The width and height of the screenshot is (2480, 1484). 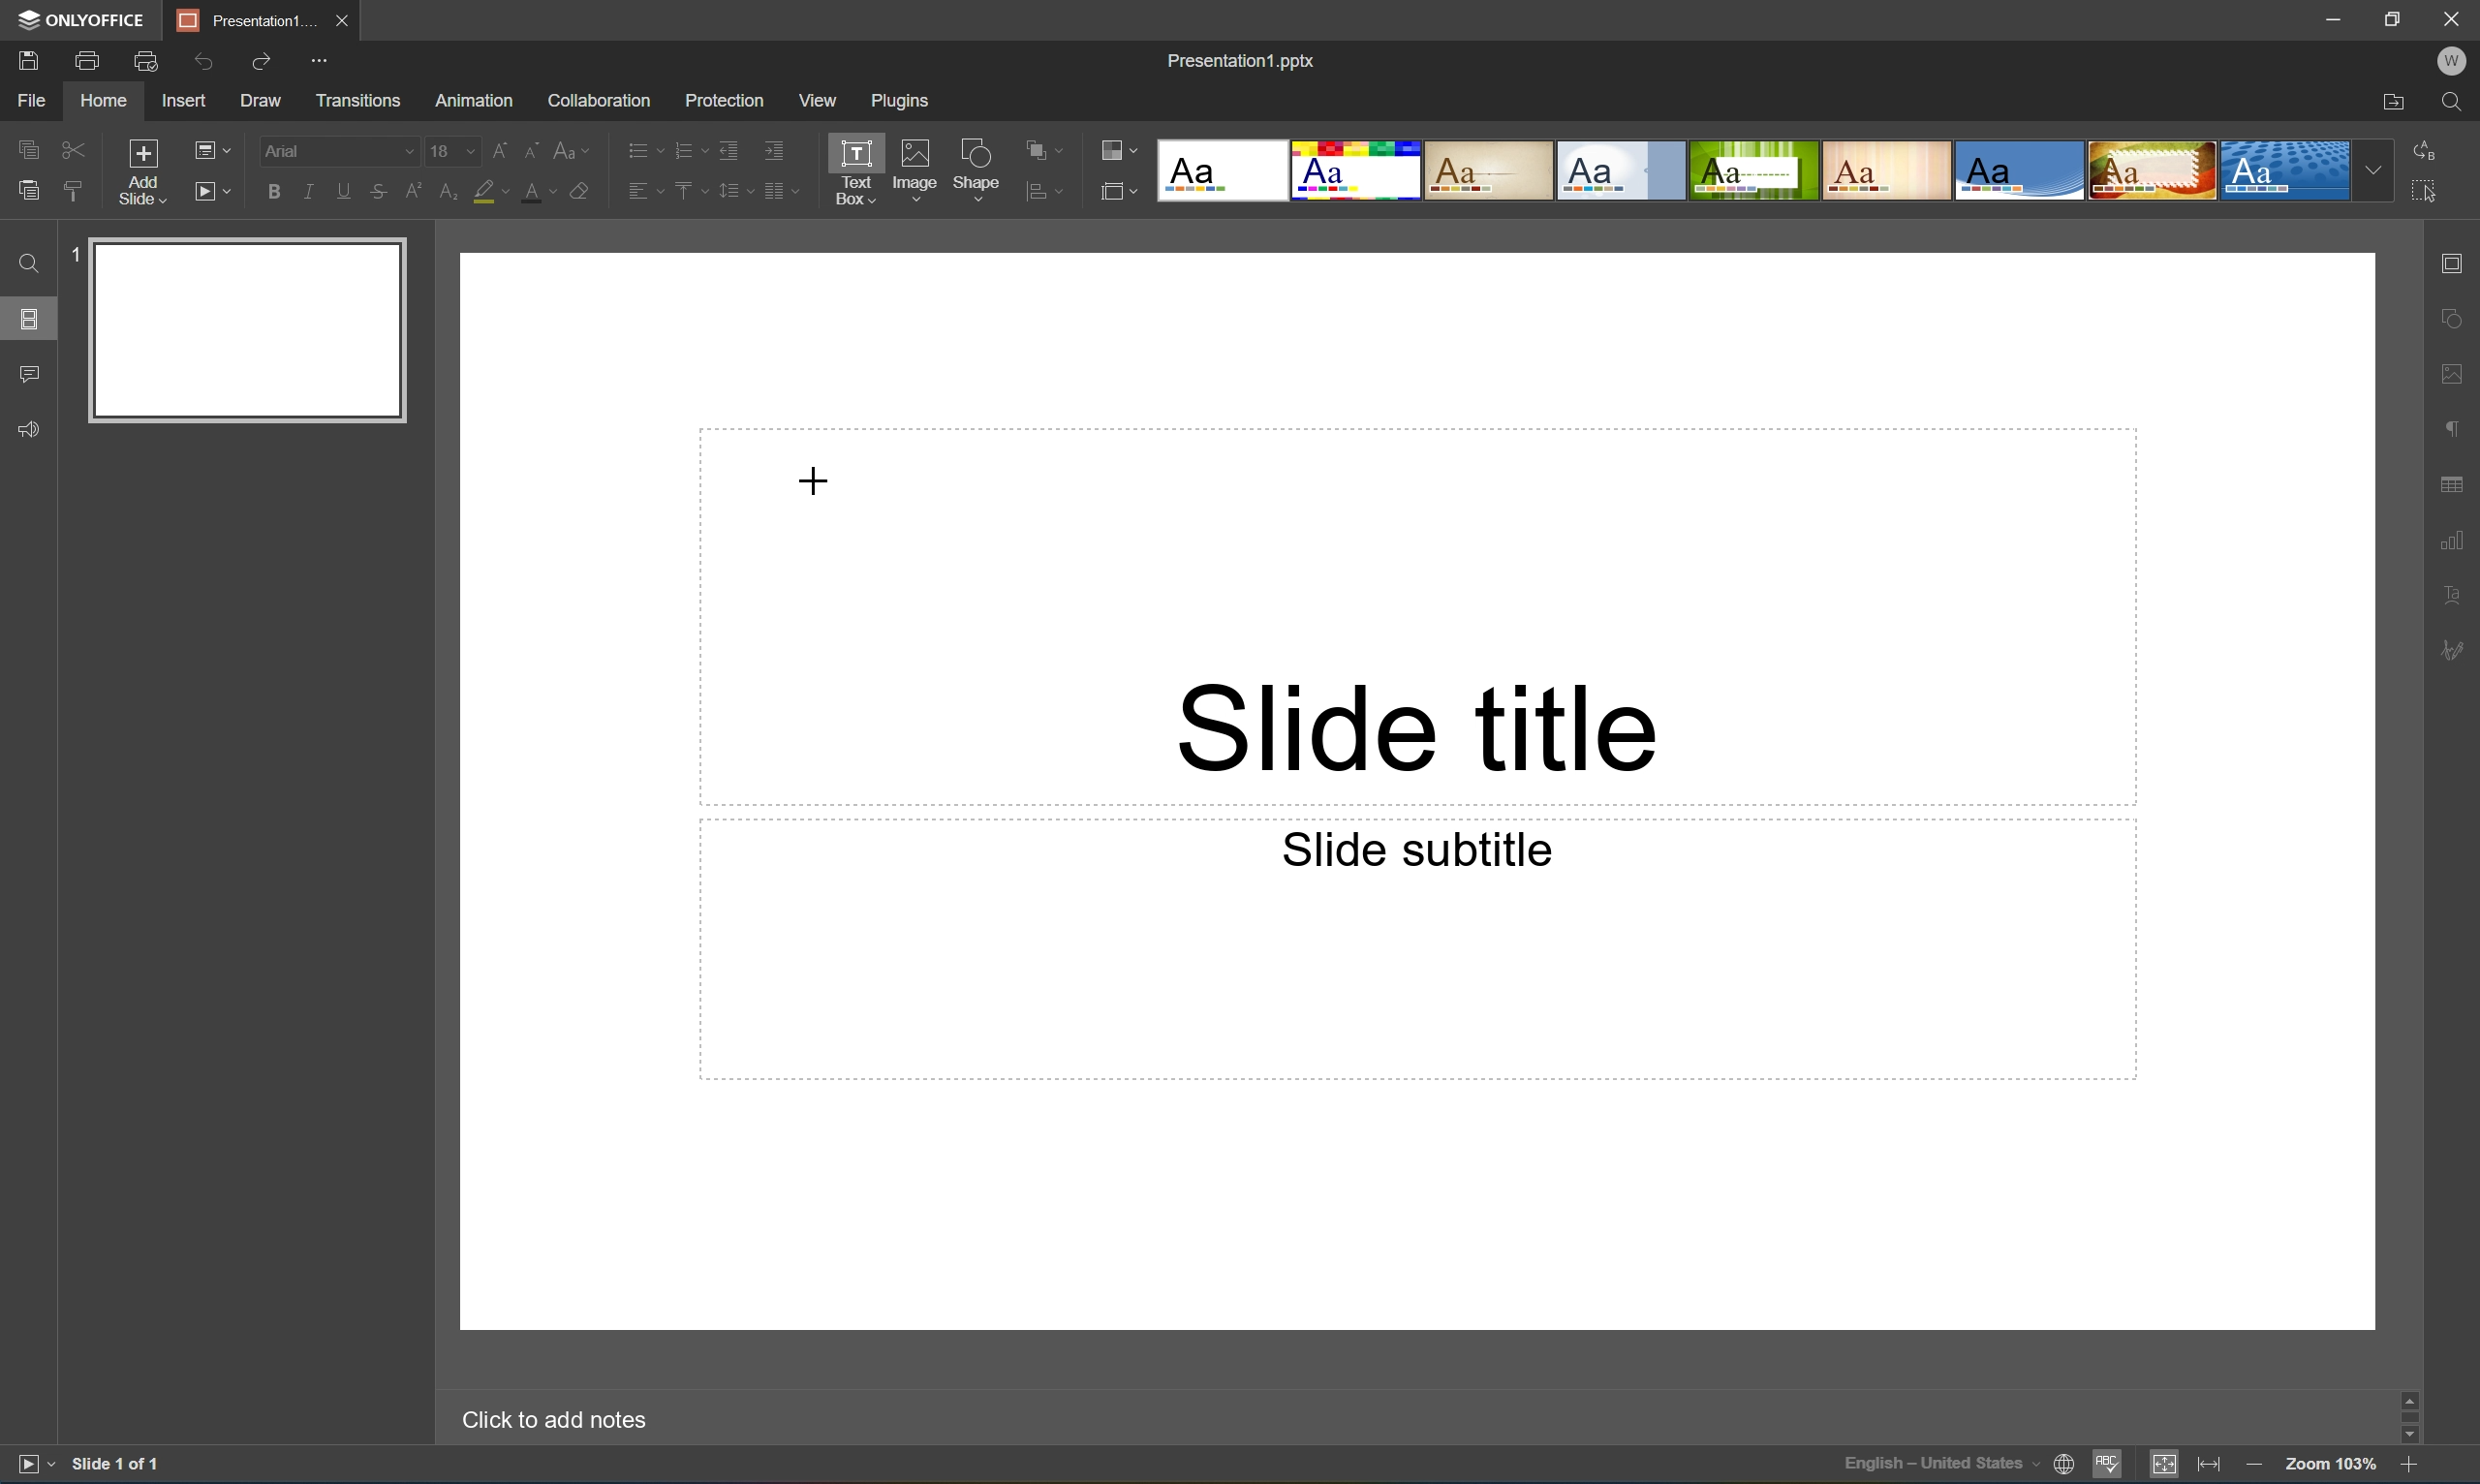 What do you see at coordinates (33, 1462) in the screenshot?
I see `Start slideshow` at bounding box center [33, 1462].